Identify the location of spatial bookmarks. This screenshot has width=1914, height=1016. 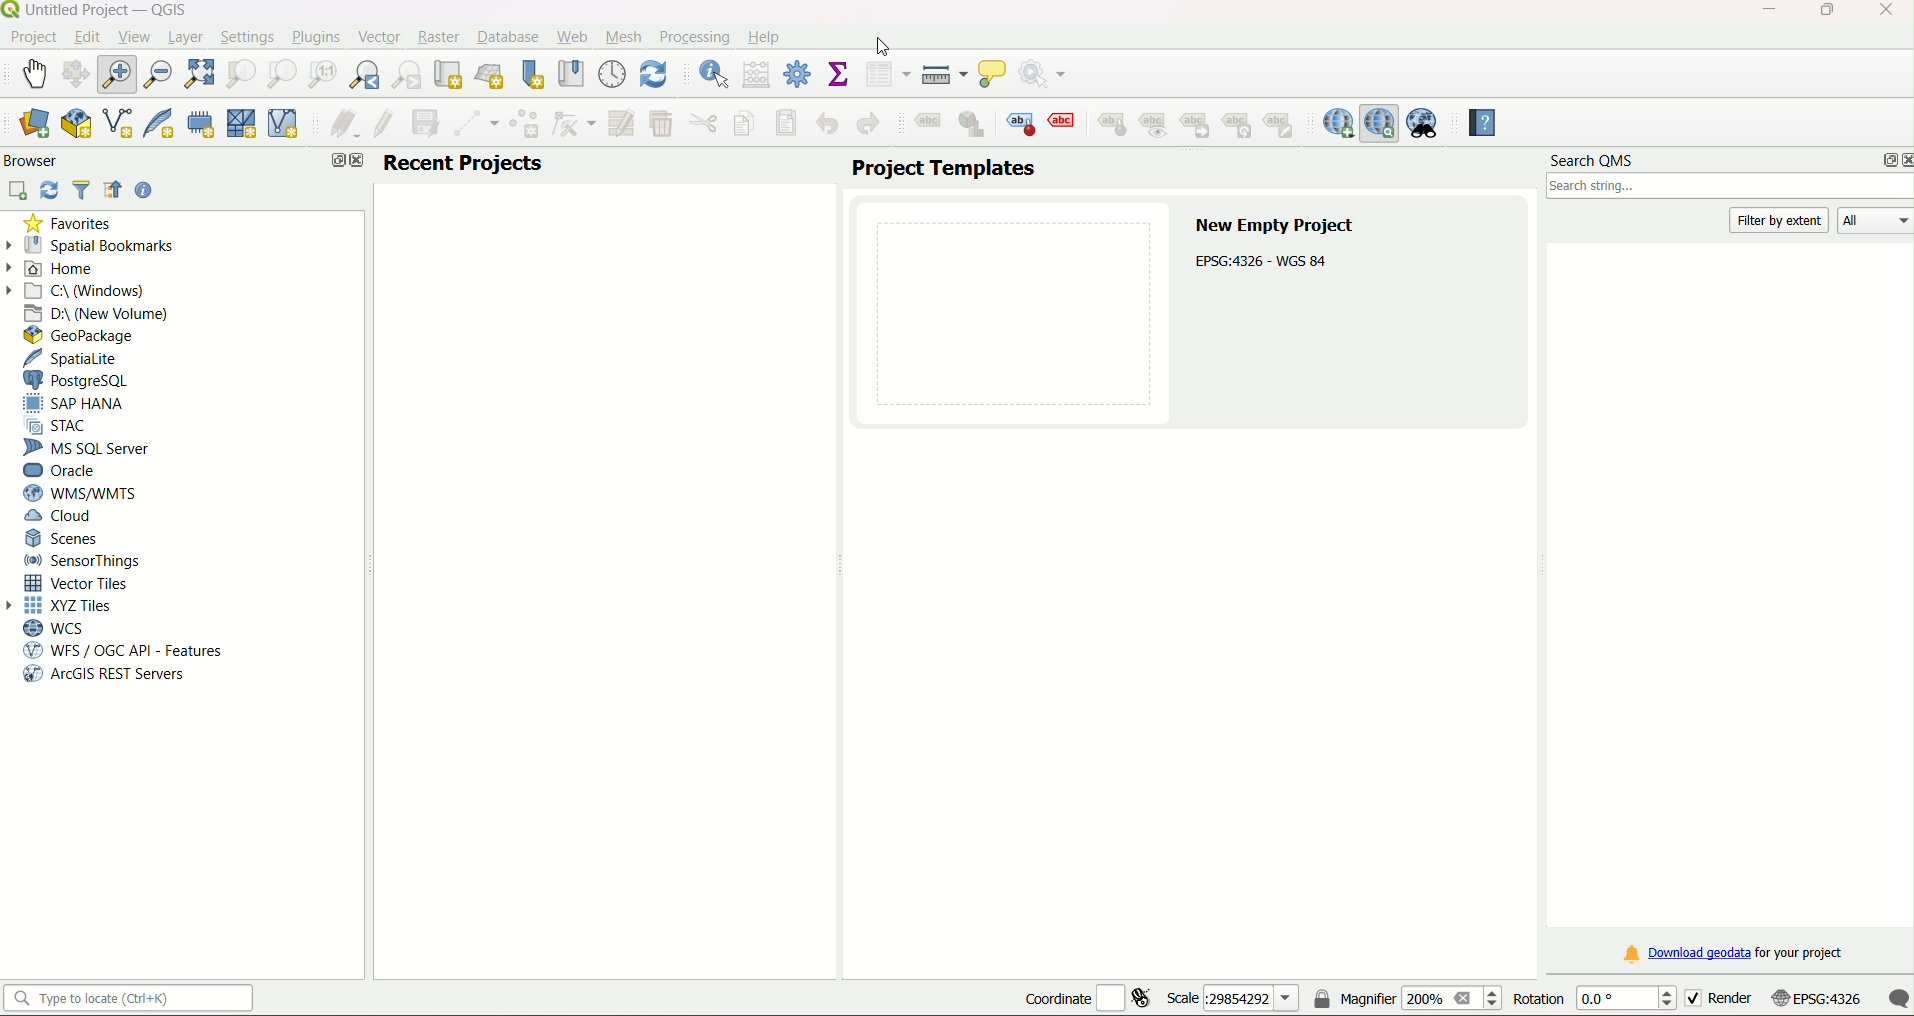
(102, 245).